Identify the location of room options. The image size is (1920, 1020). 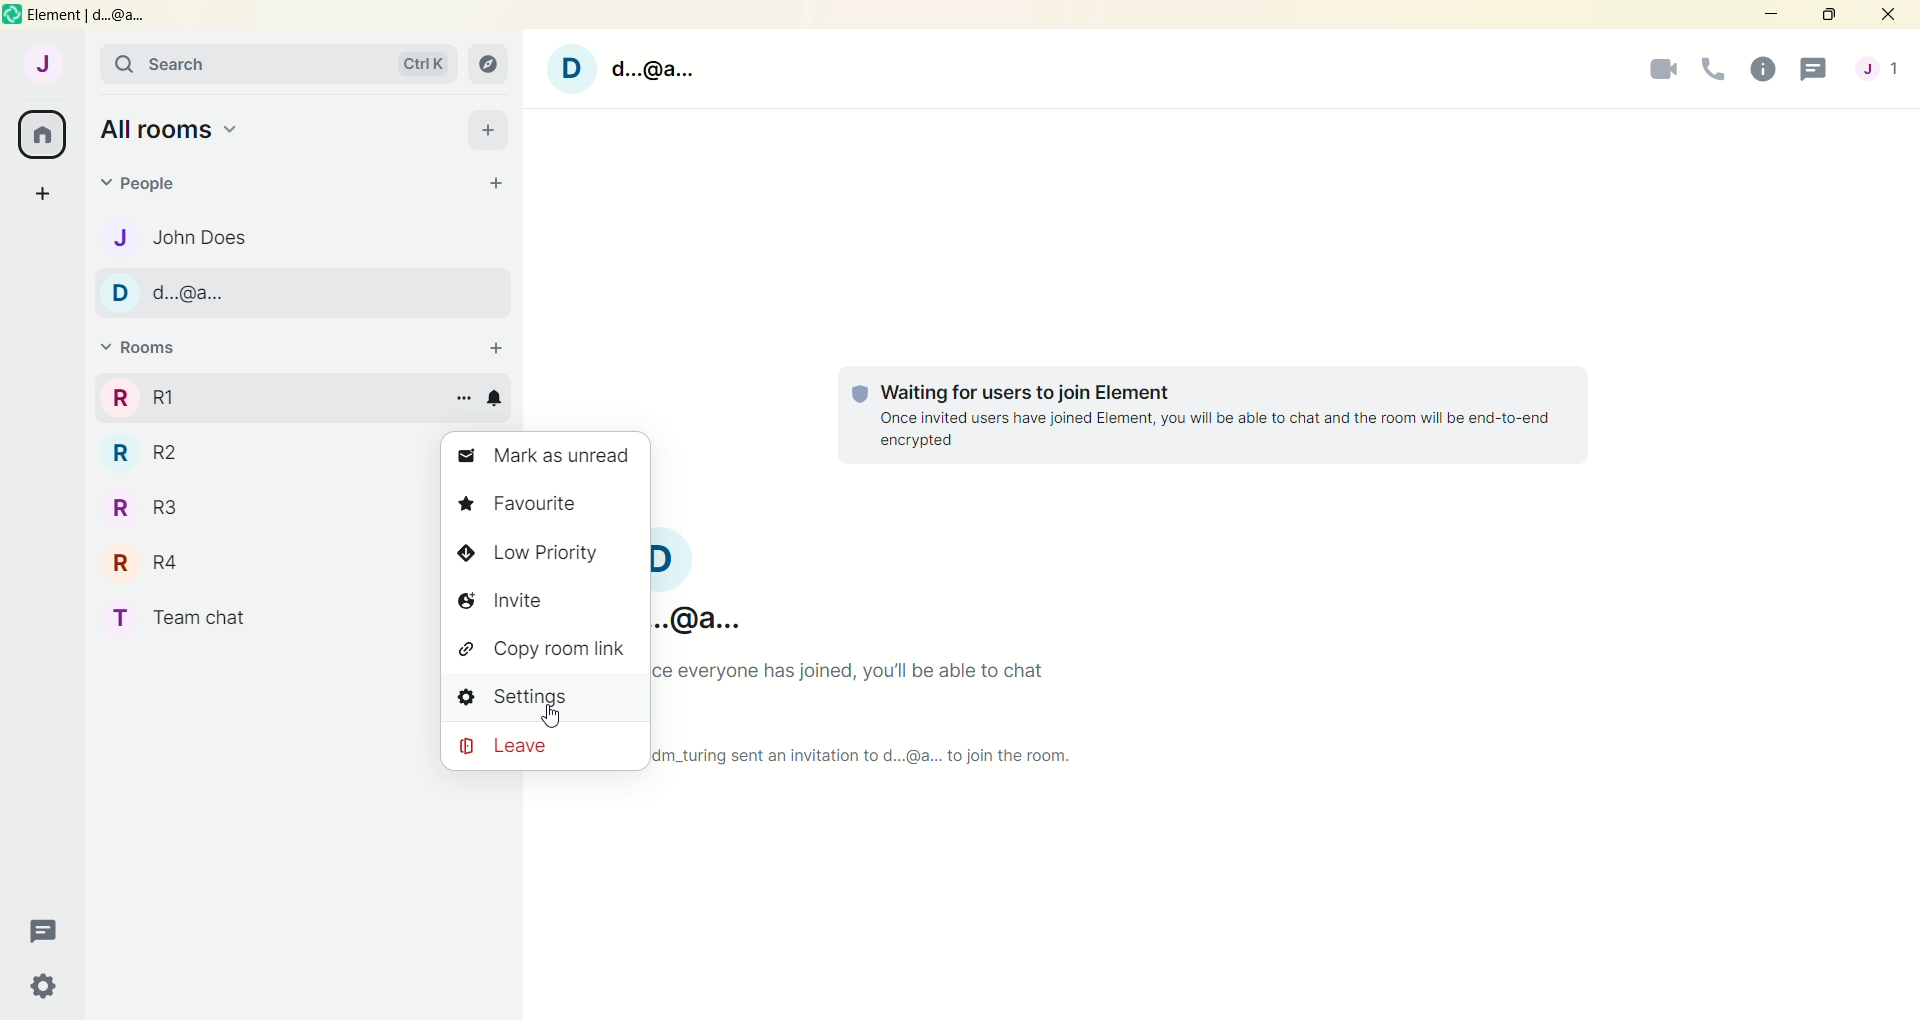
(459, 402).